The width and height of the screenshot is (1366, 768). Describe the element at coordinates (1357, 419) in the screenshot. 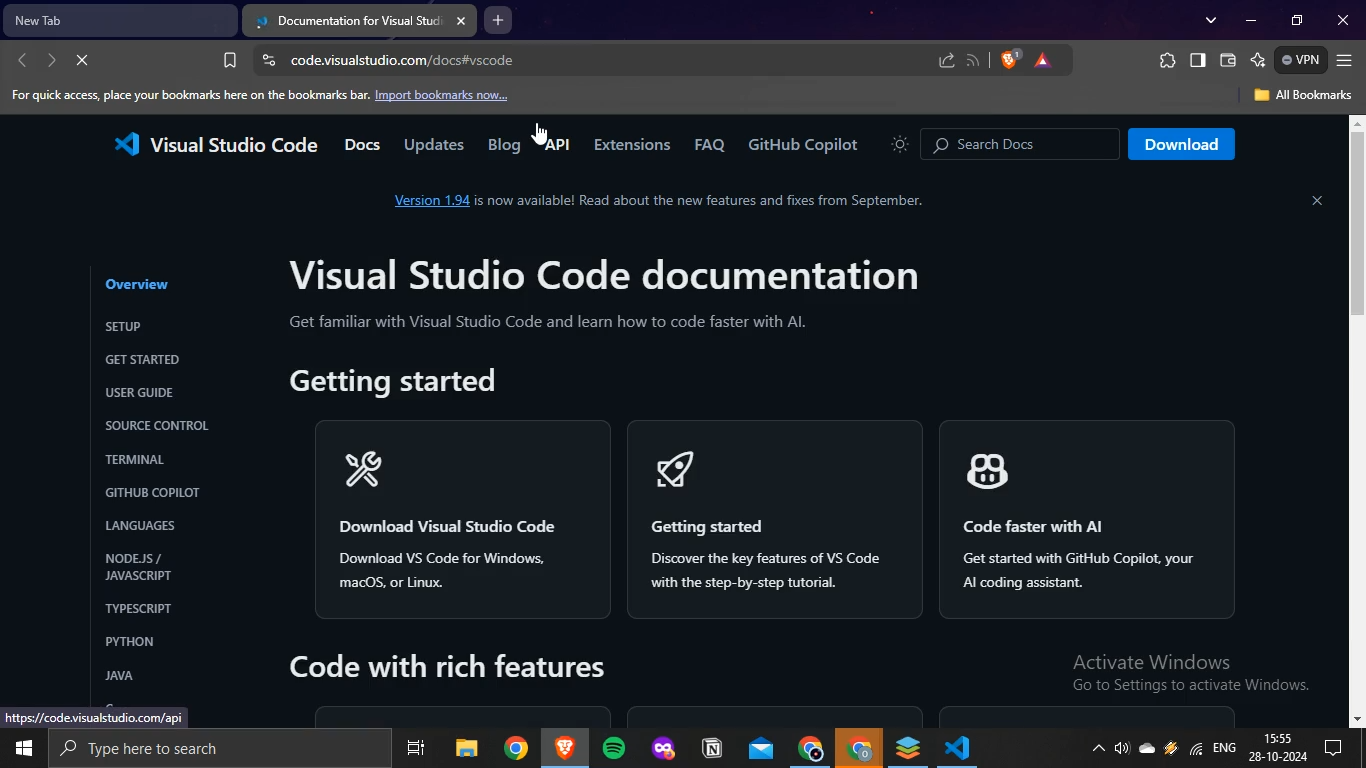

I see `scrollbar` at that location.